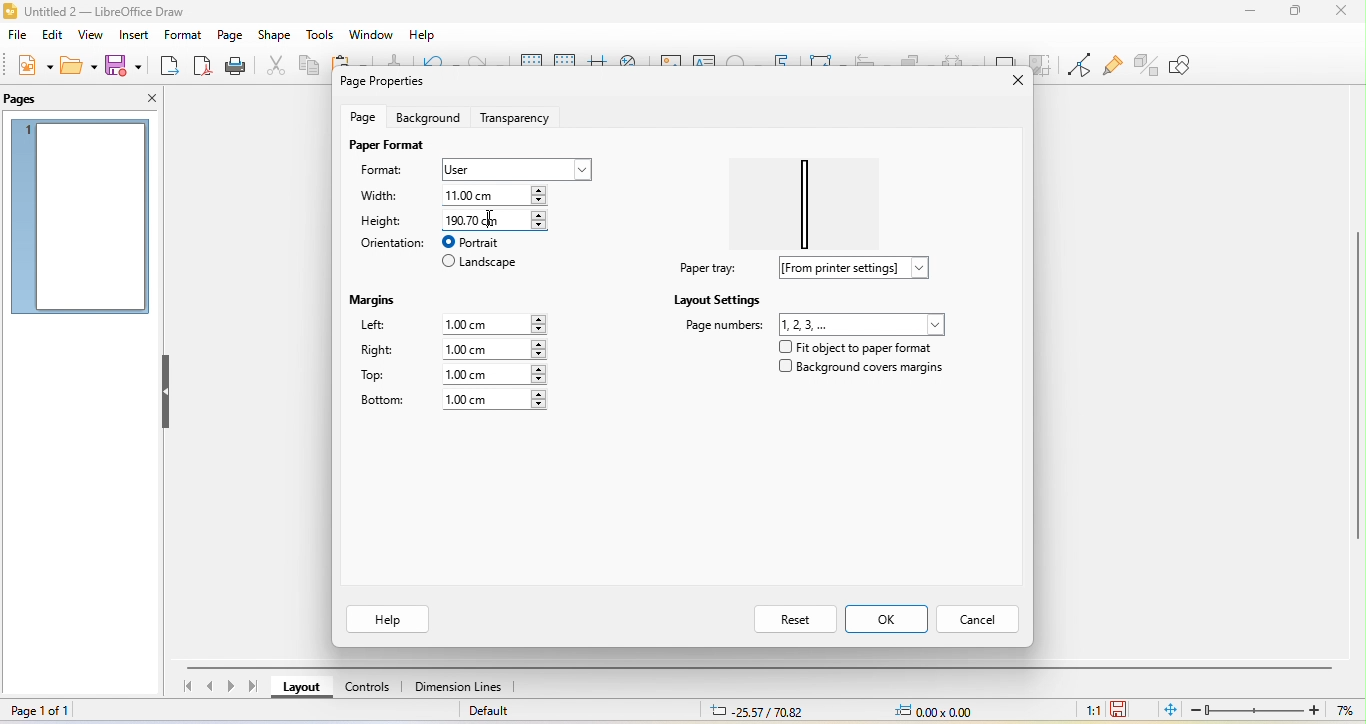 The height and width of the screenshot is (724, 1366). I want to click on close, so click(1340, 11).